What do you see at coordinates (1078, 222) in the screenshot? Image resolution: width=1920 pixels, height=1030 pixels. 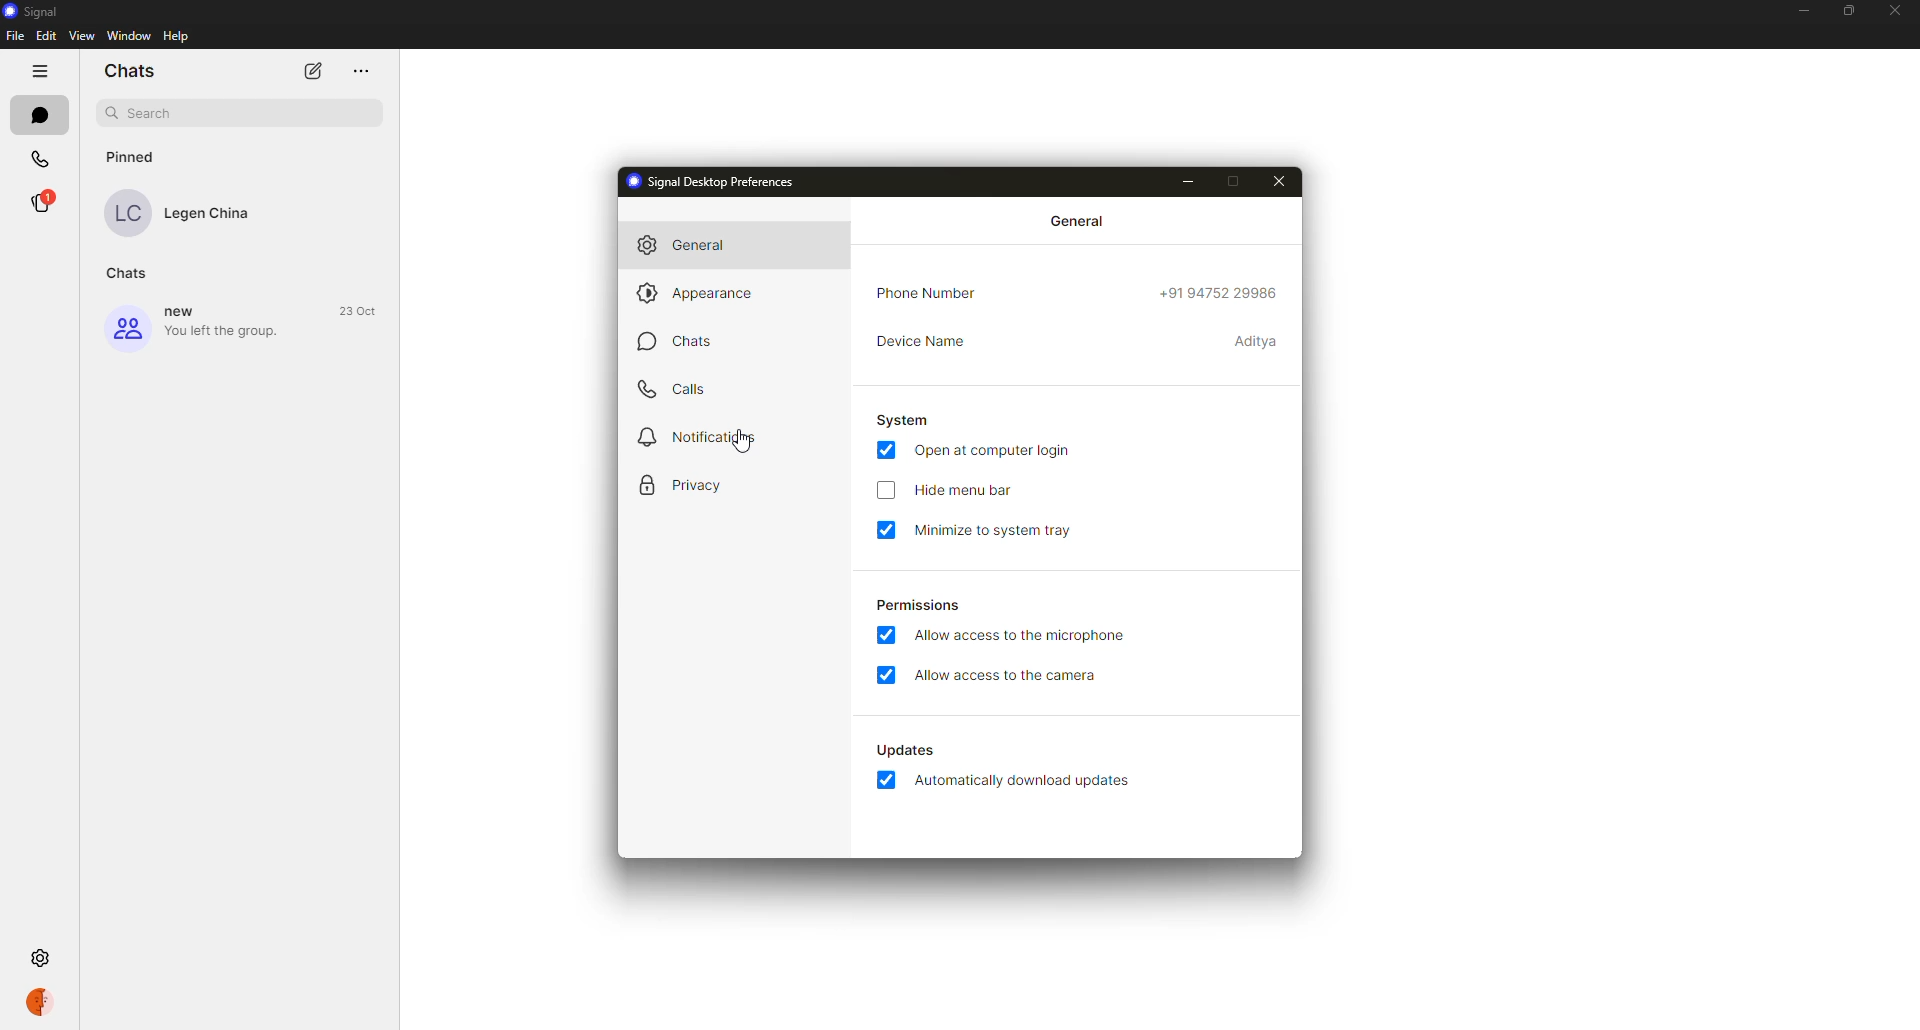 I see `general` at bounding box center [1078, 222].